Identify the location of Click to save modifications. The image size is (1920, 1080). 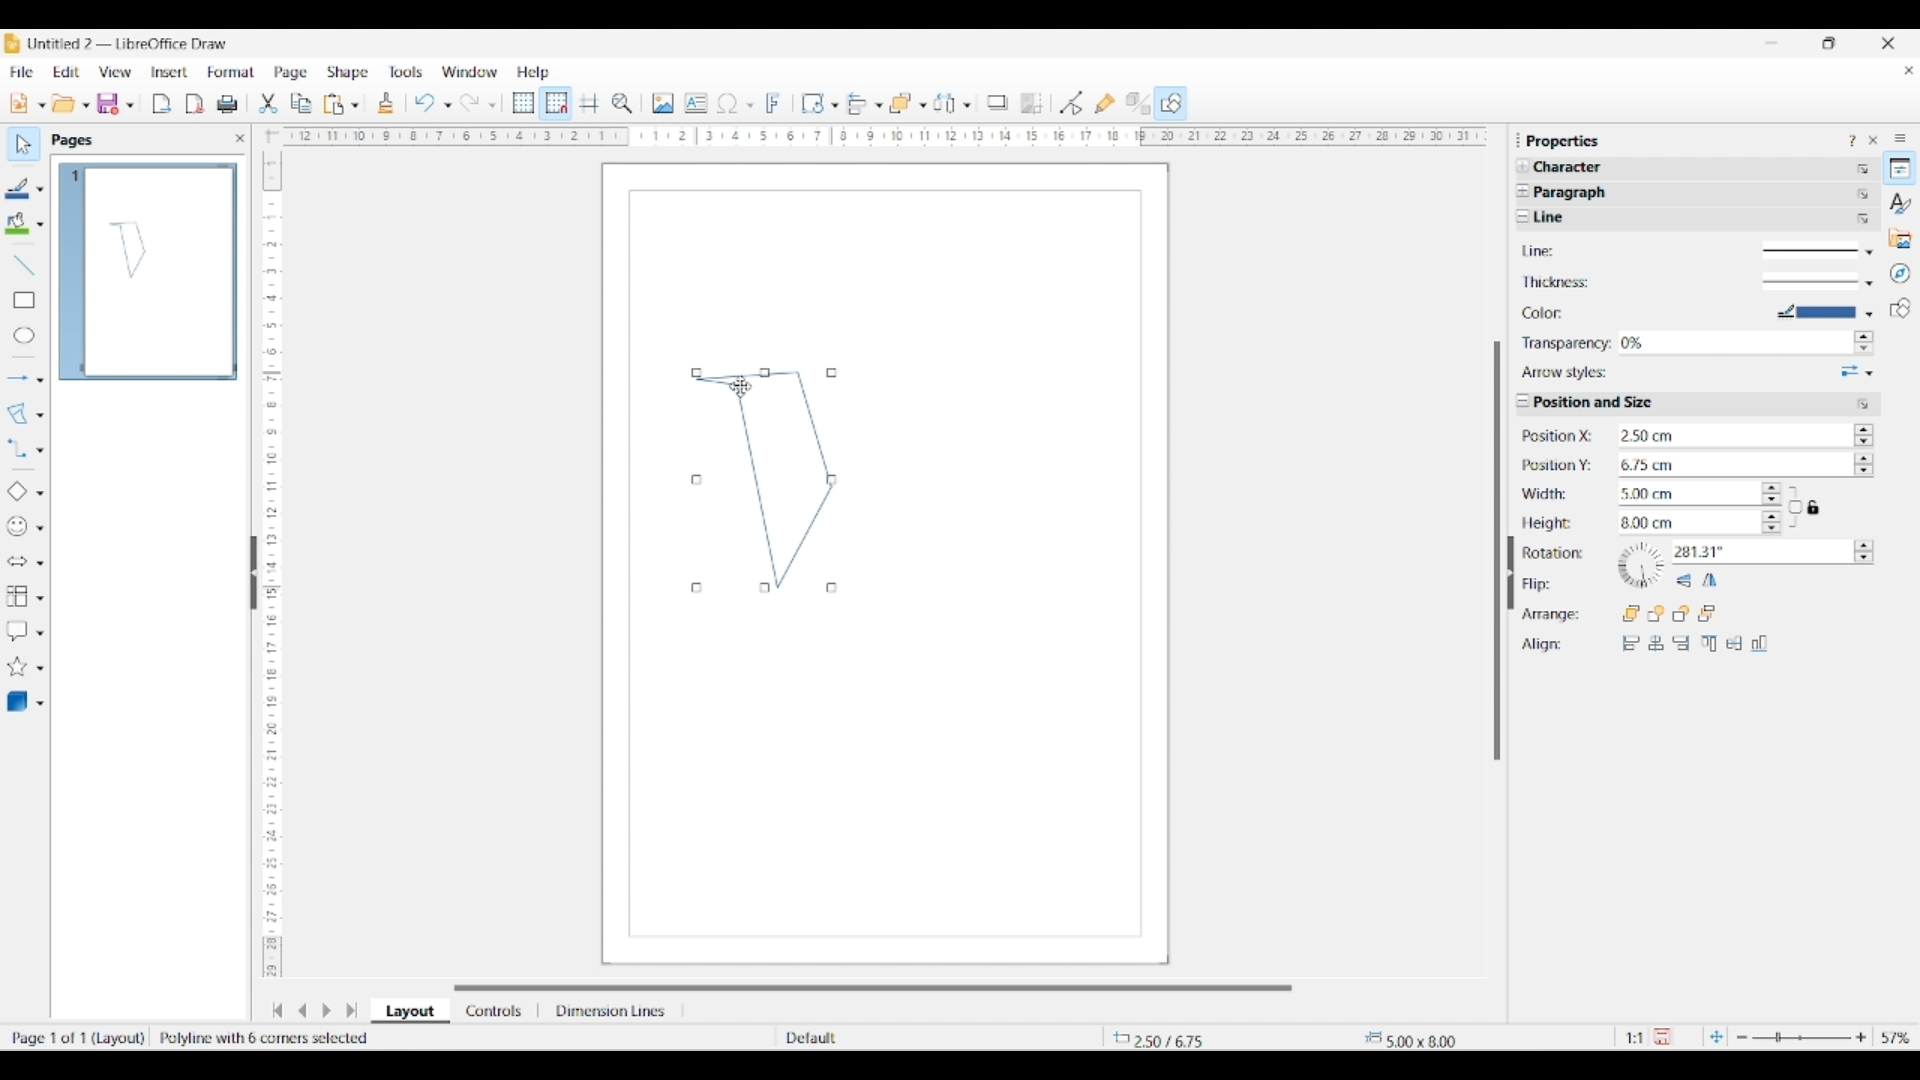
(1662, 1036).